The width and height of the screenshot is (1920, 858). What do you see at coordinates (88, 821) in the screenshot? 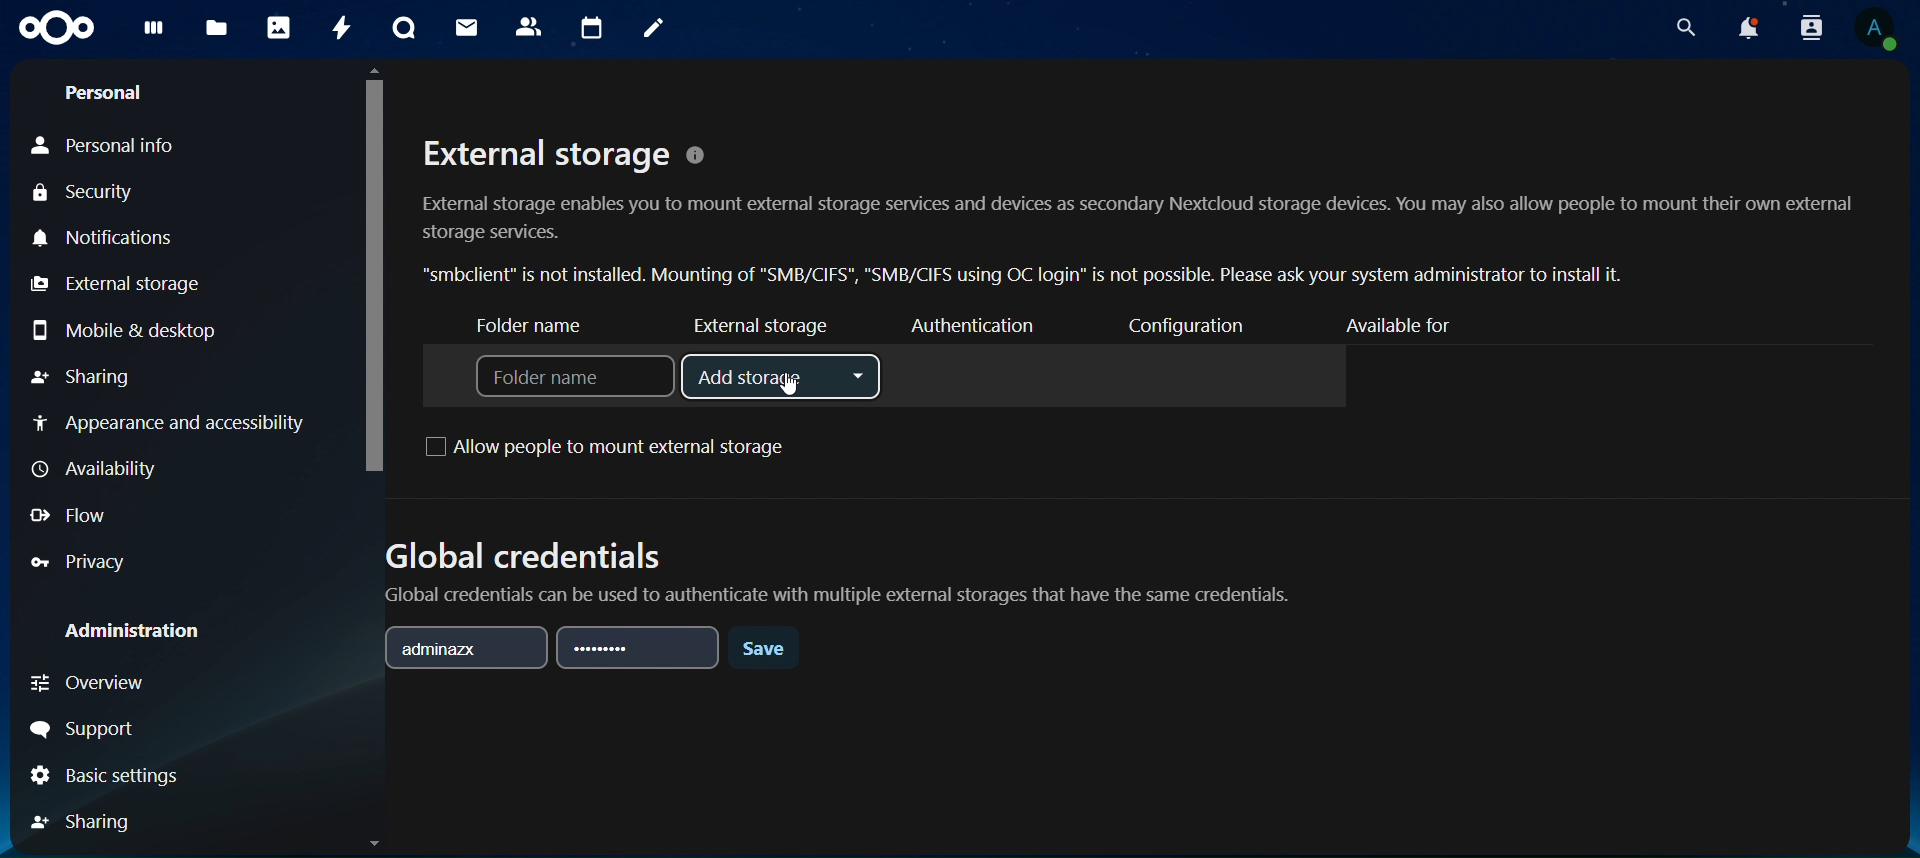
I see `sharing` at bounding box center [88, 821].